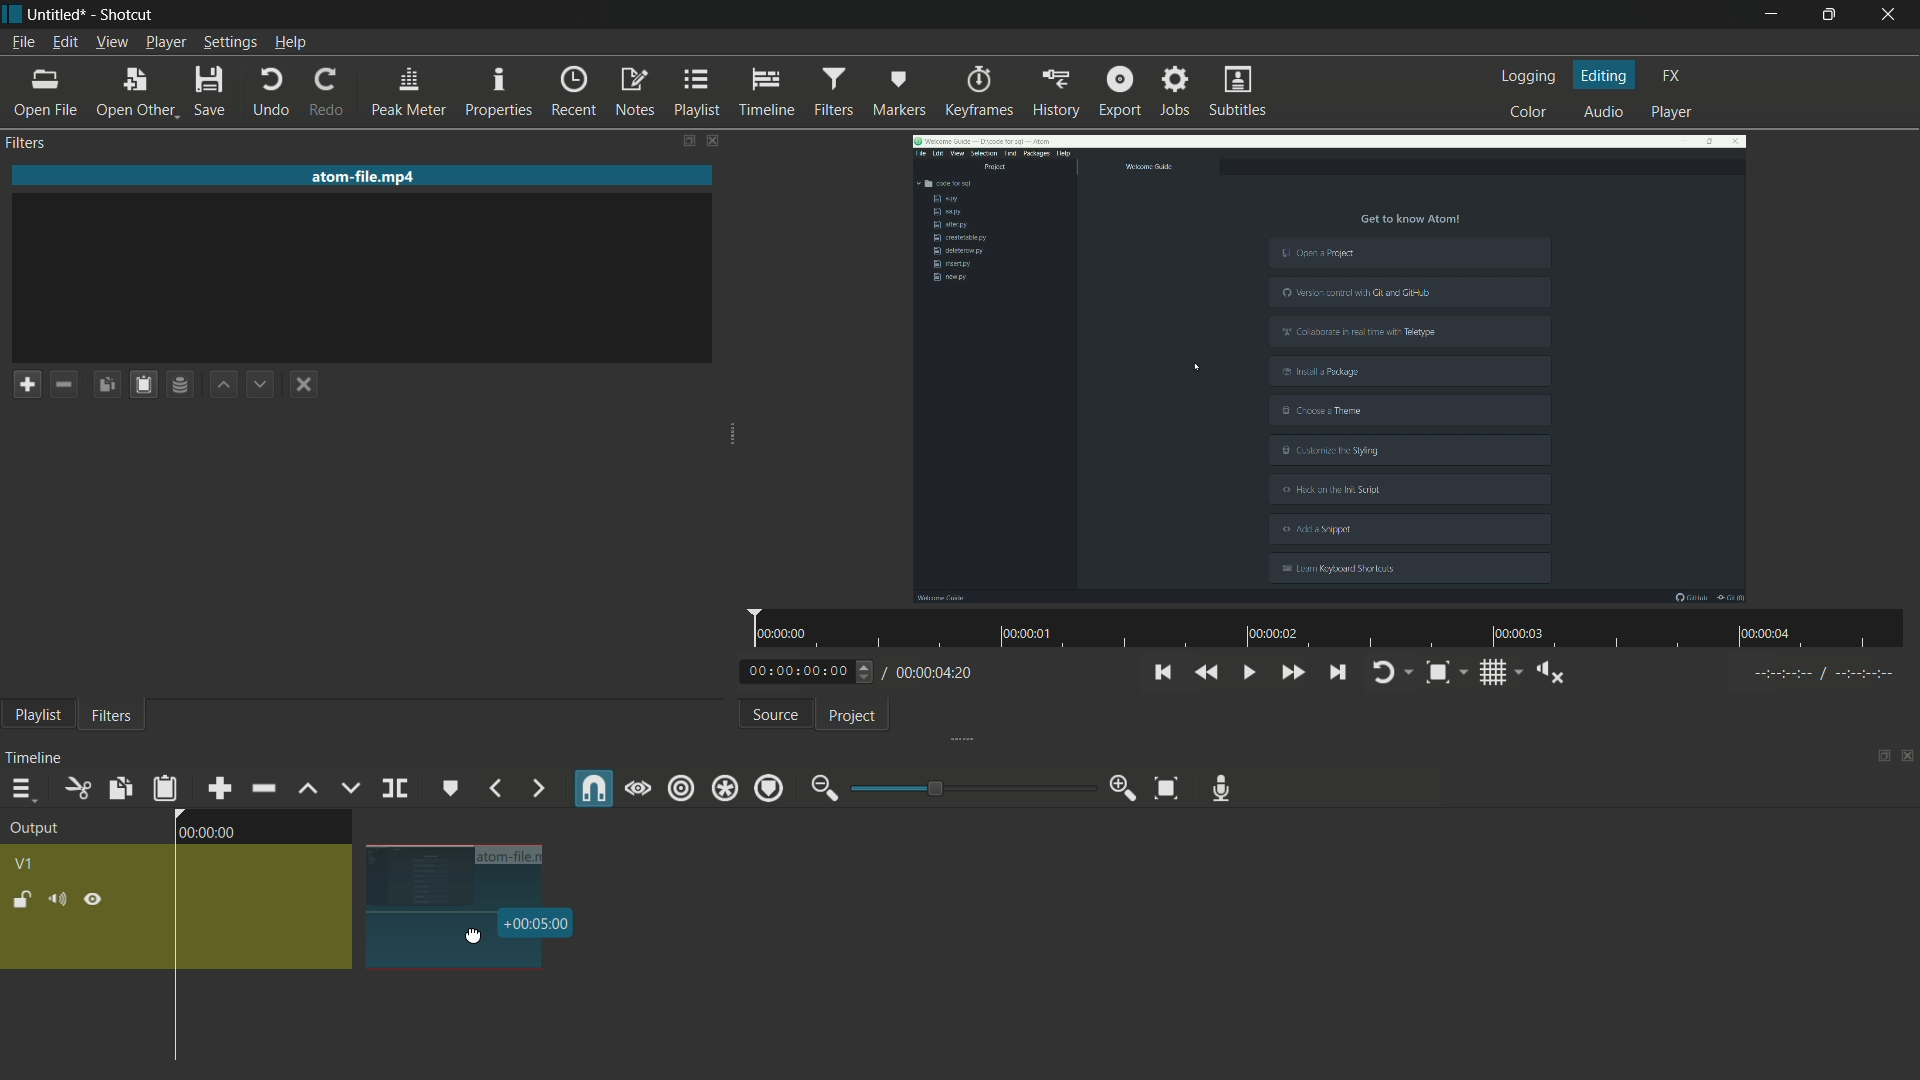 Image resolution: width=1920 pixels, height=1080 pixels. I want to click on ripple, so click(681, 788).